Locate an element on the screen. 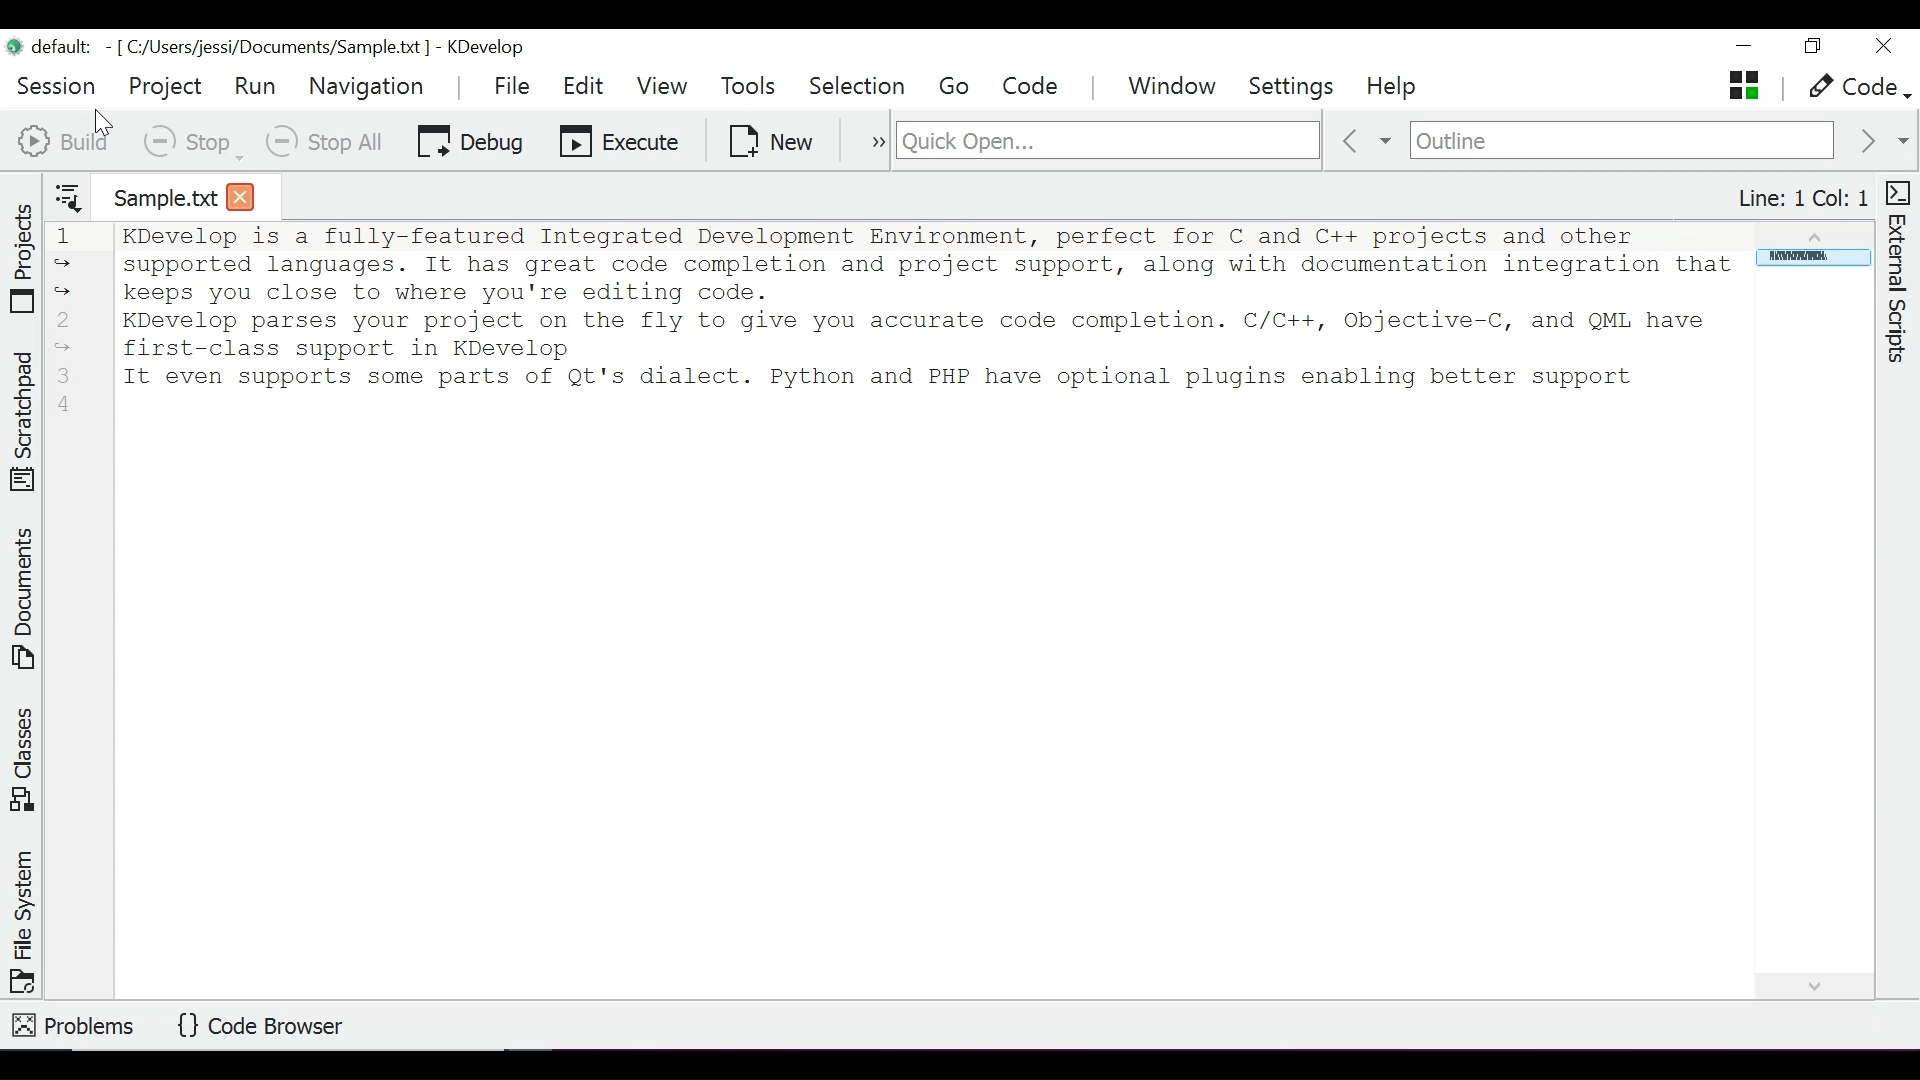  Execute is located at coordinates (620, 141).